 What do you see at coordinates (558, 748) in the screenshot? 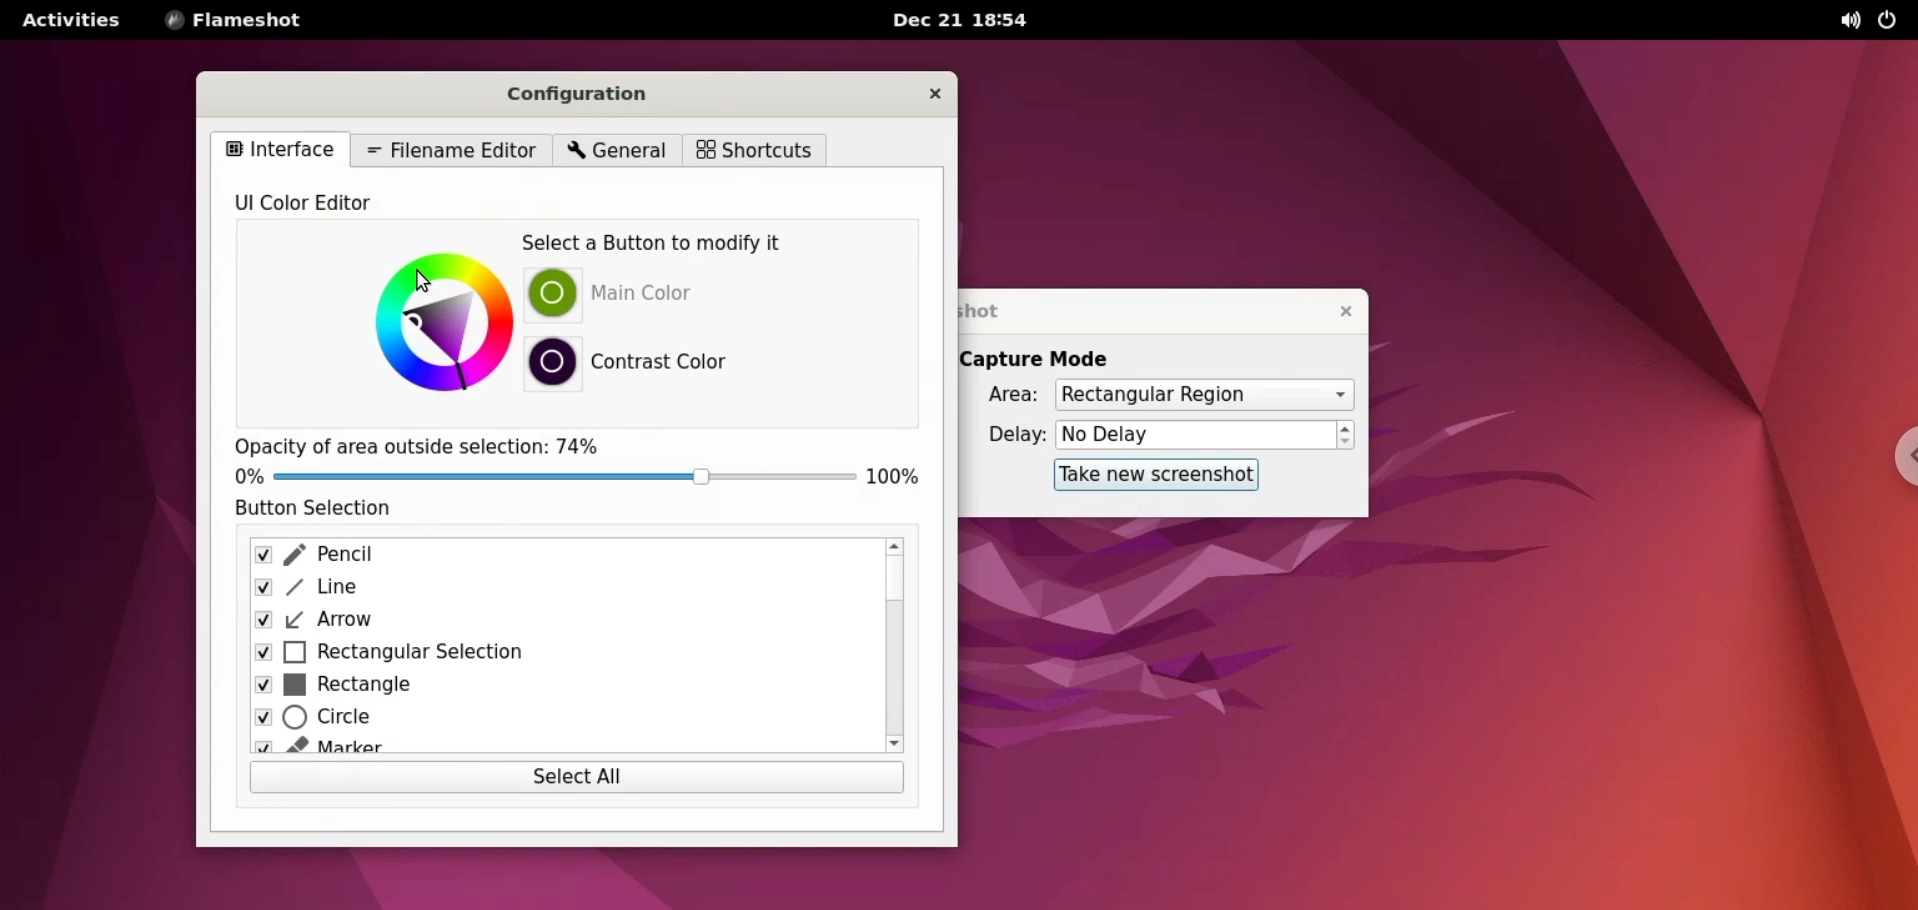
I see `marker checkbox` at bounding box center [558, 748].